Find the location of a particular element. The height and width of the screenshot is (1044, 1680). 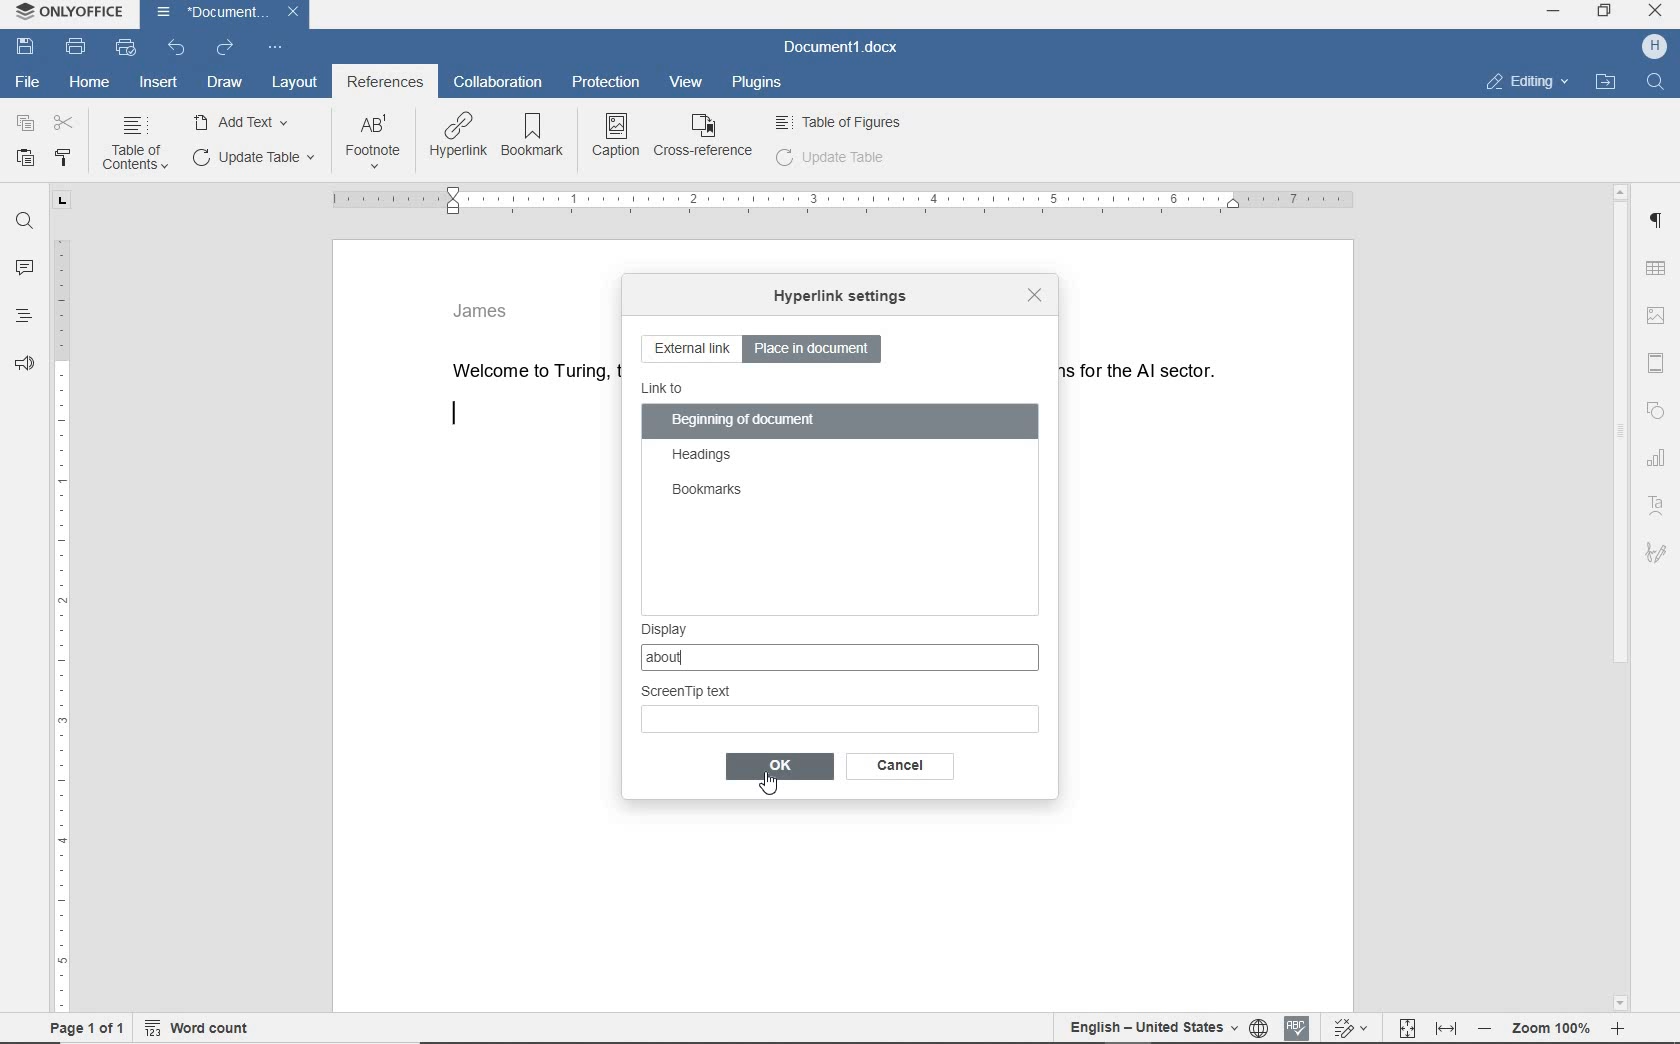

layout is located at coordinates (293, 81).